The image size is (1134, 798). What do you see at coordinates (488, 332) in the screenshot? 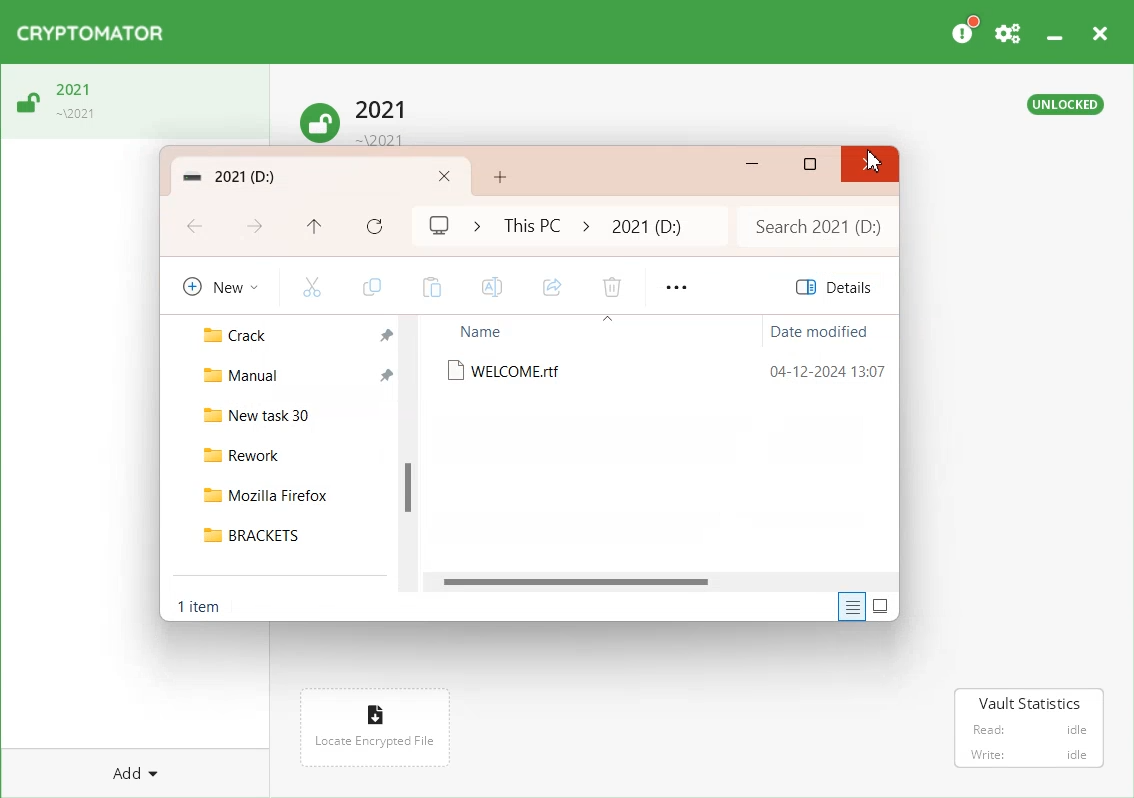
I see `Name` at bounding box center [488, 332].